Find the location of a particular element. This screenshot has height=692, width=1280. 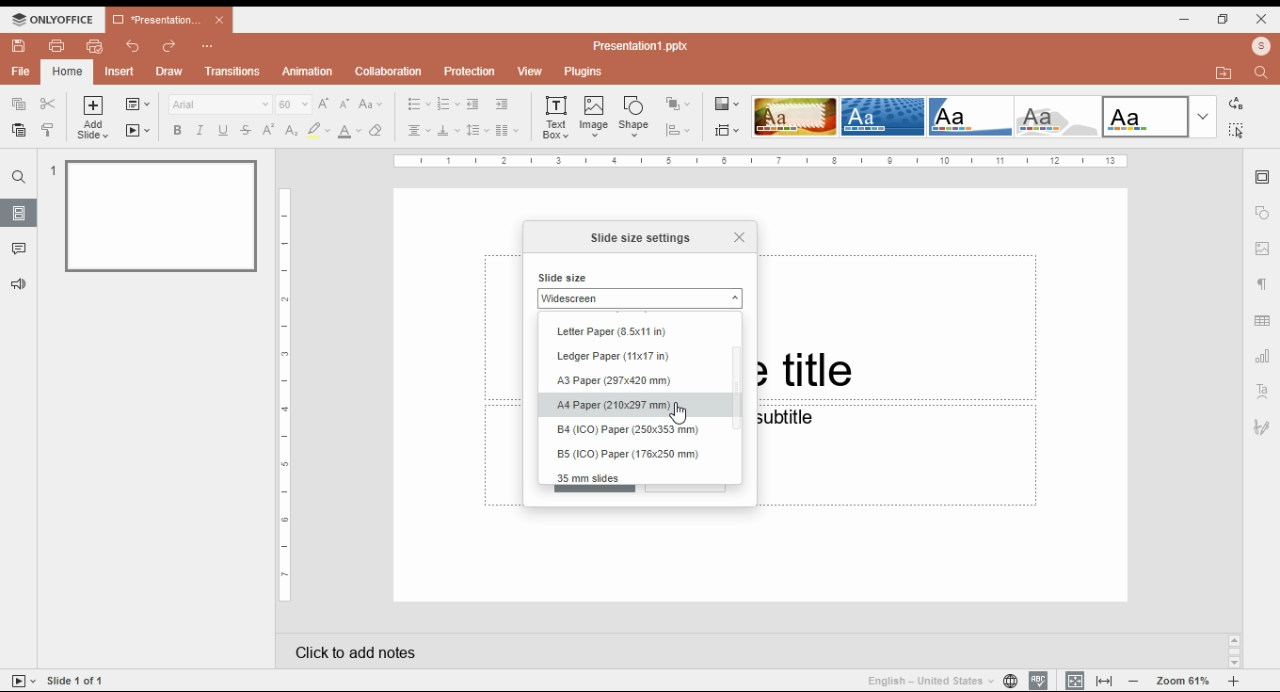

Slide 1 of 1 is located at coordinates (79, 680).